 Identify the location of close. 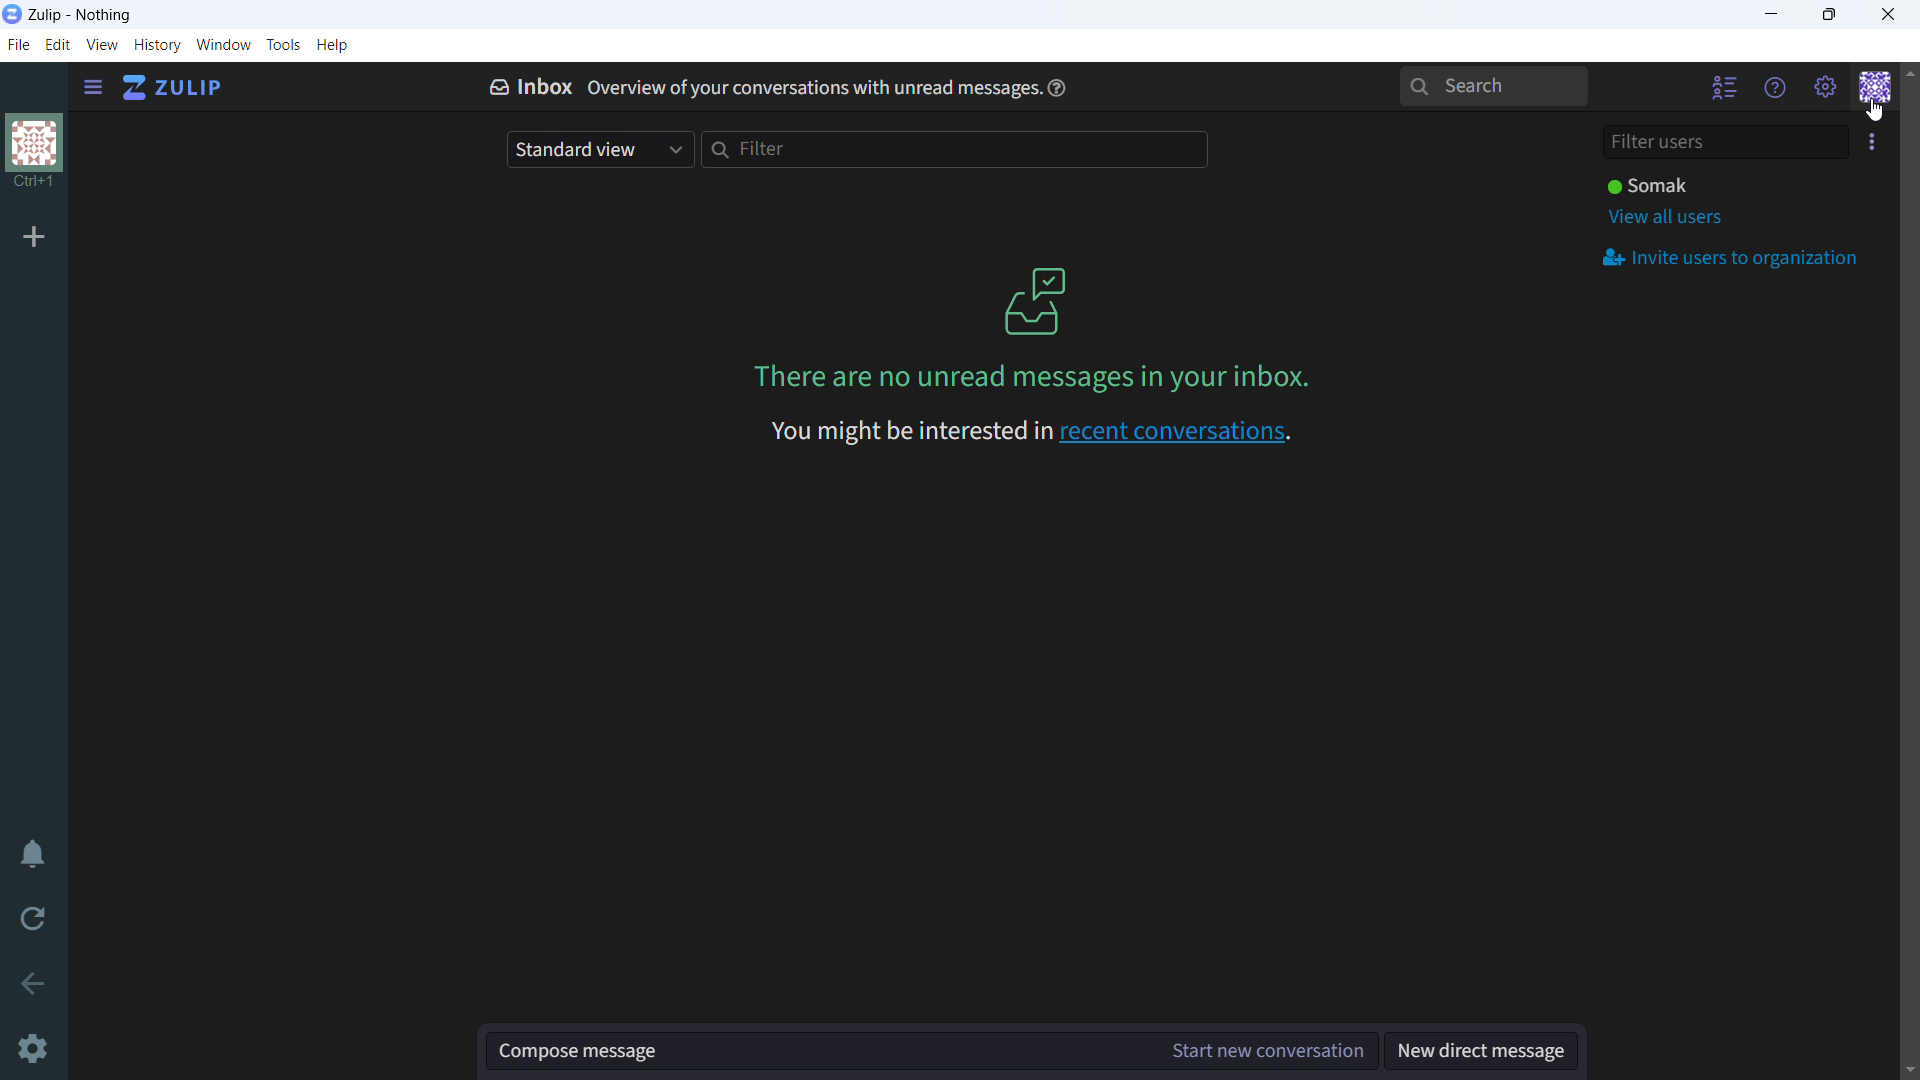
(1889, 15).